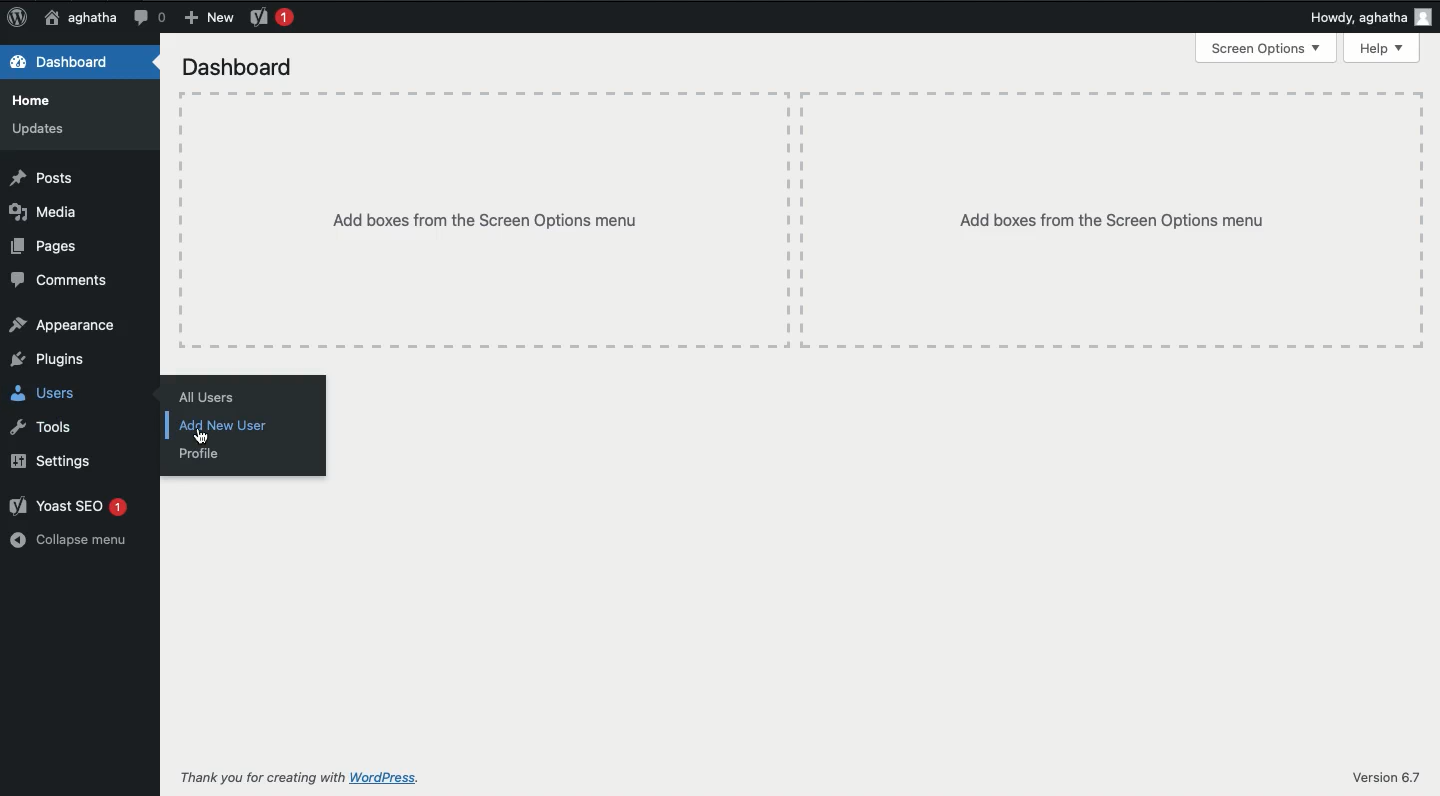 Image resolution: width=1440 pixels, height=796 pixels. Describe the element at coordinates (50, 179) in the screenshot. I see `Posts` at that location.